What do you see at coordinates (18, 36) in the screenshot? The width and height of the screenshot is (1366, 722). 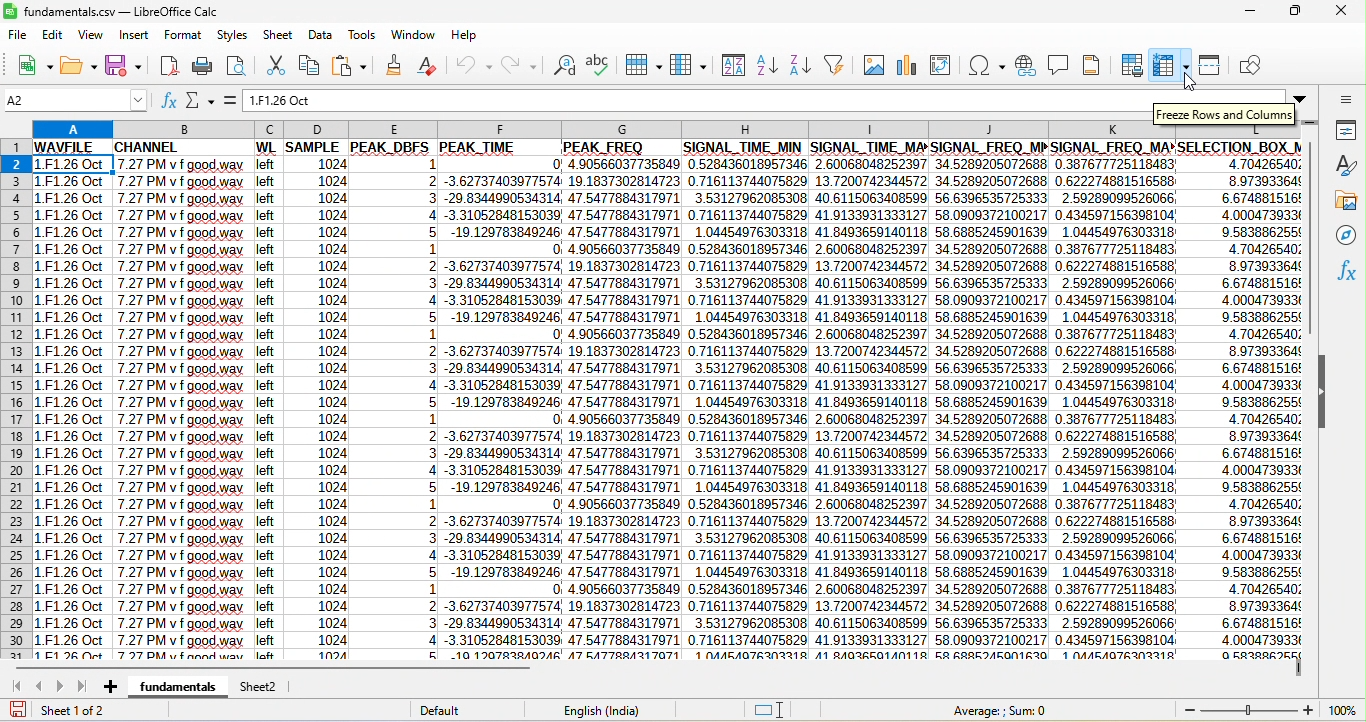 I see `file` at bounding box center [18, 36].